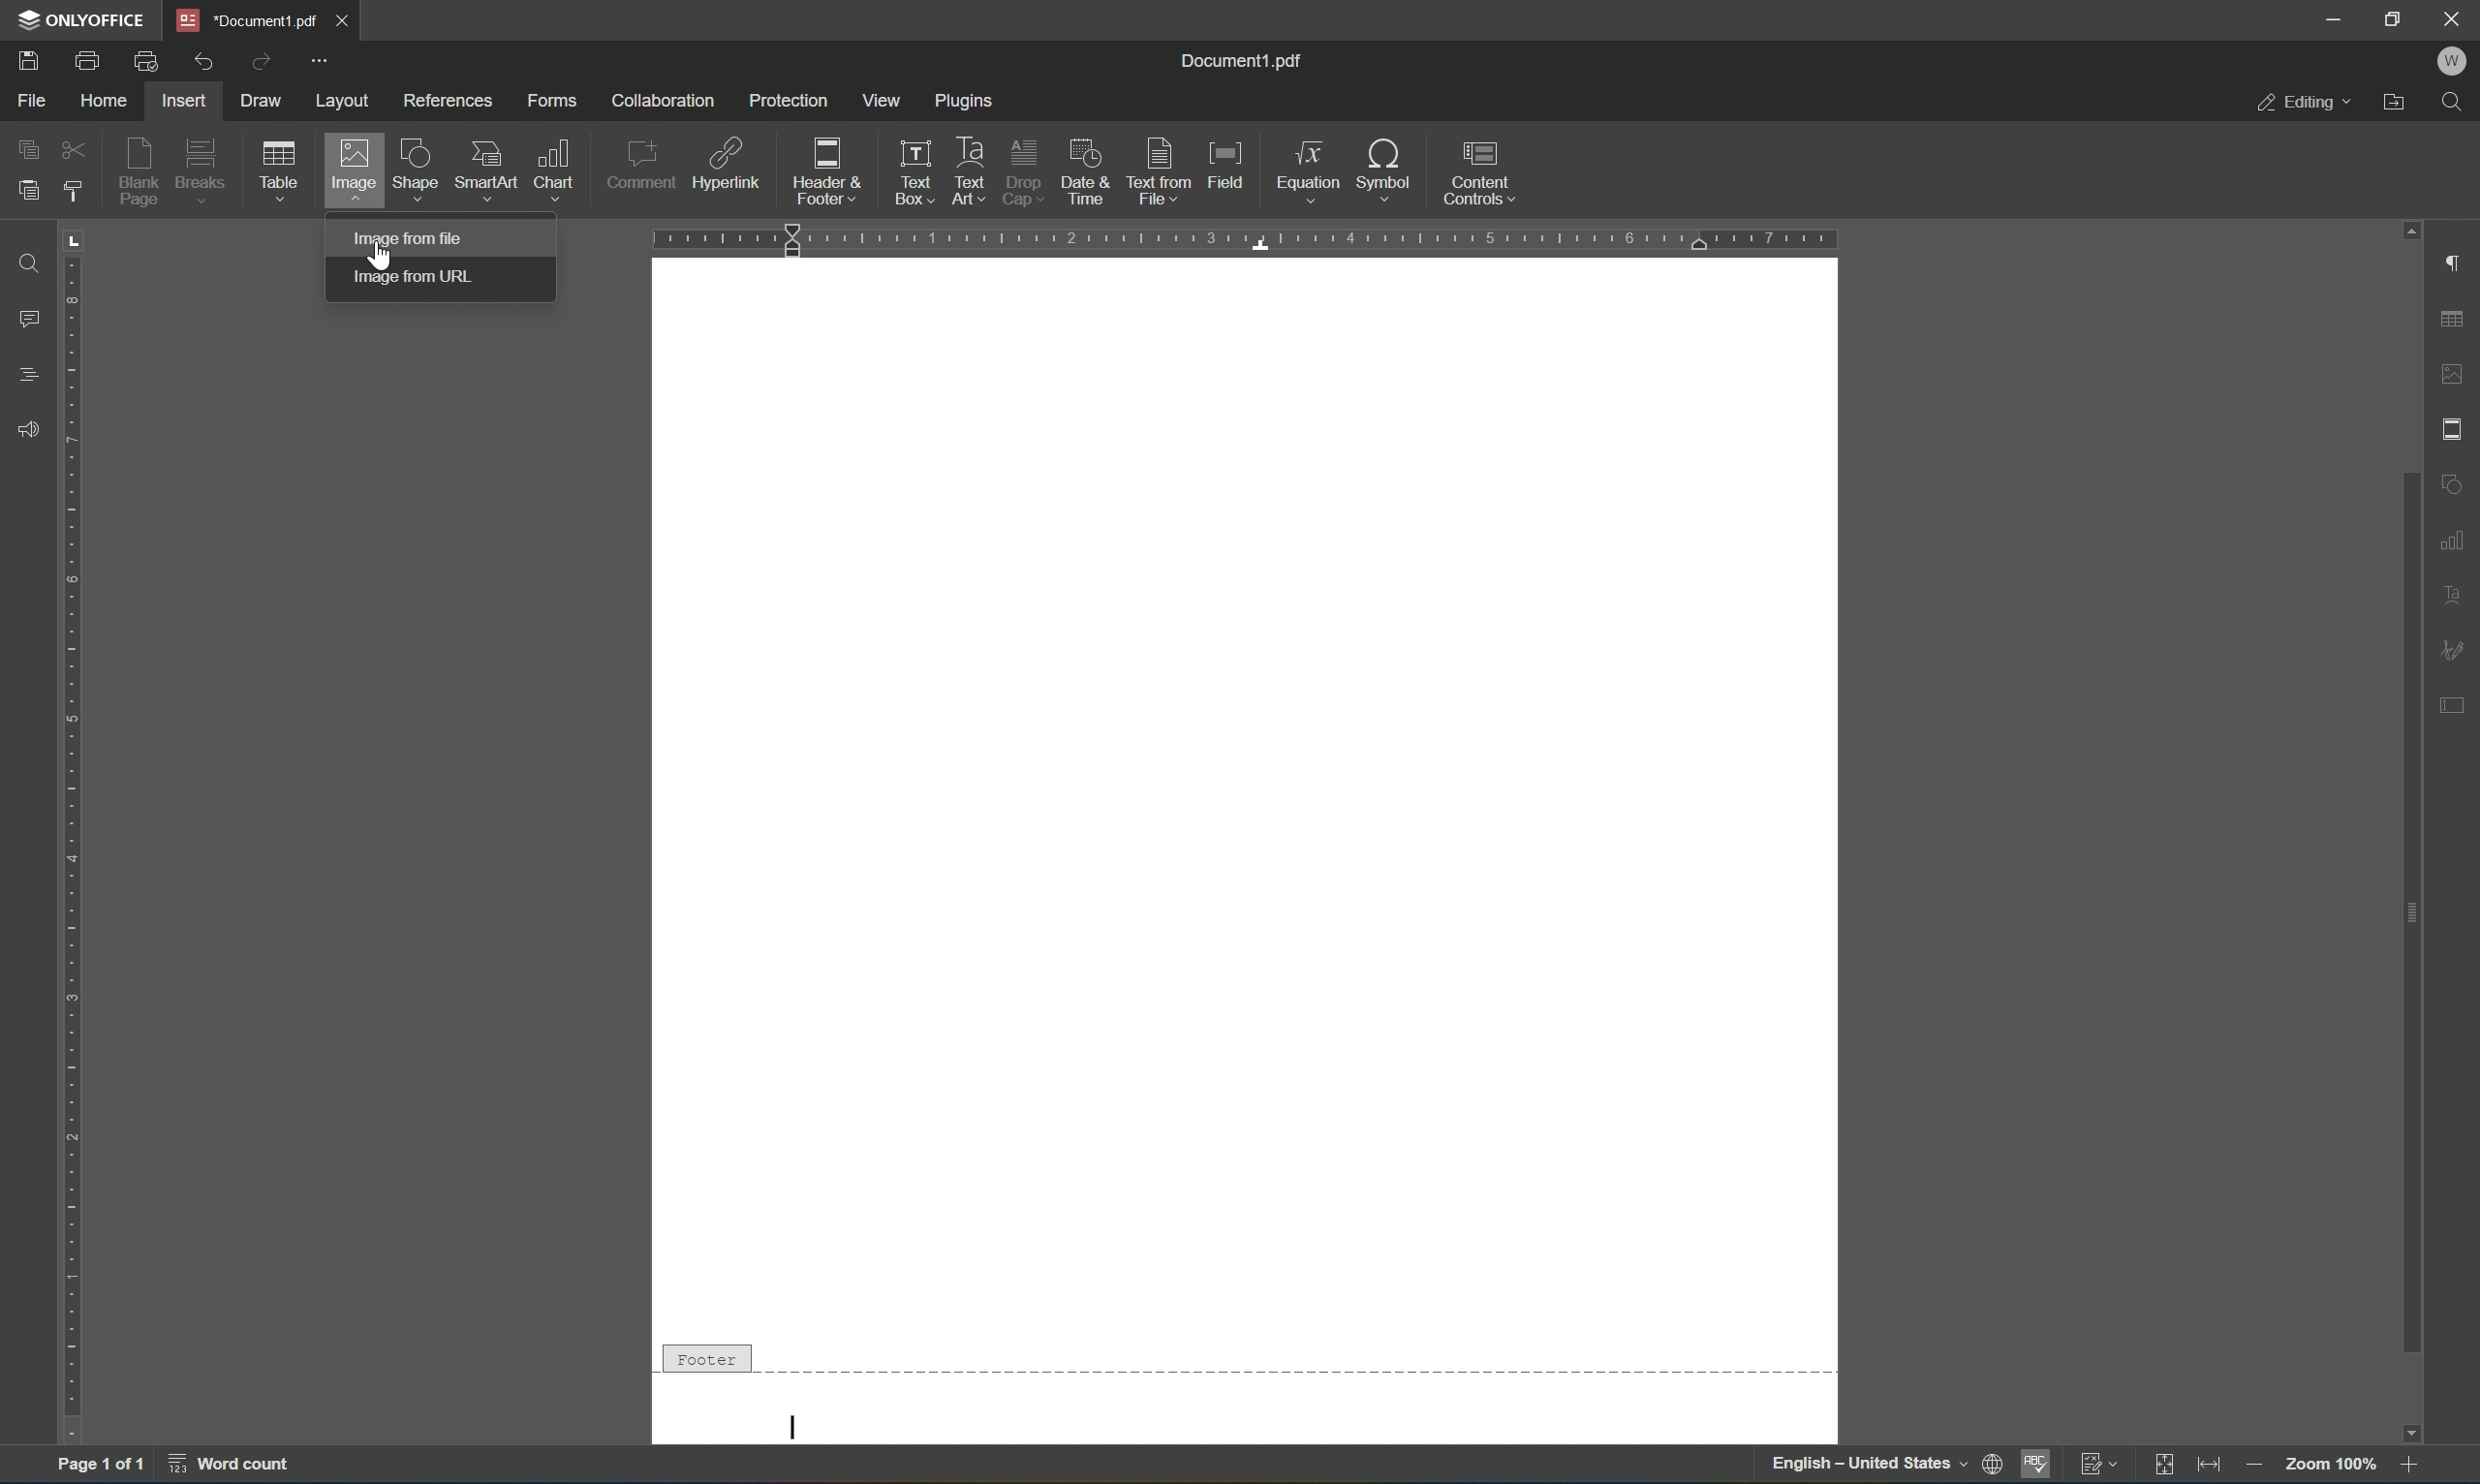  What do you see at coordinates (2457, 595) in the screenshot?
I see `text art settings` at bounding box center [2457, 595].